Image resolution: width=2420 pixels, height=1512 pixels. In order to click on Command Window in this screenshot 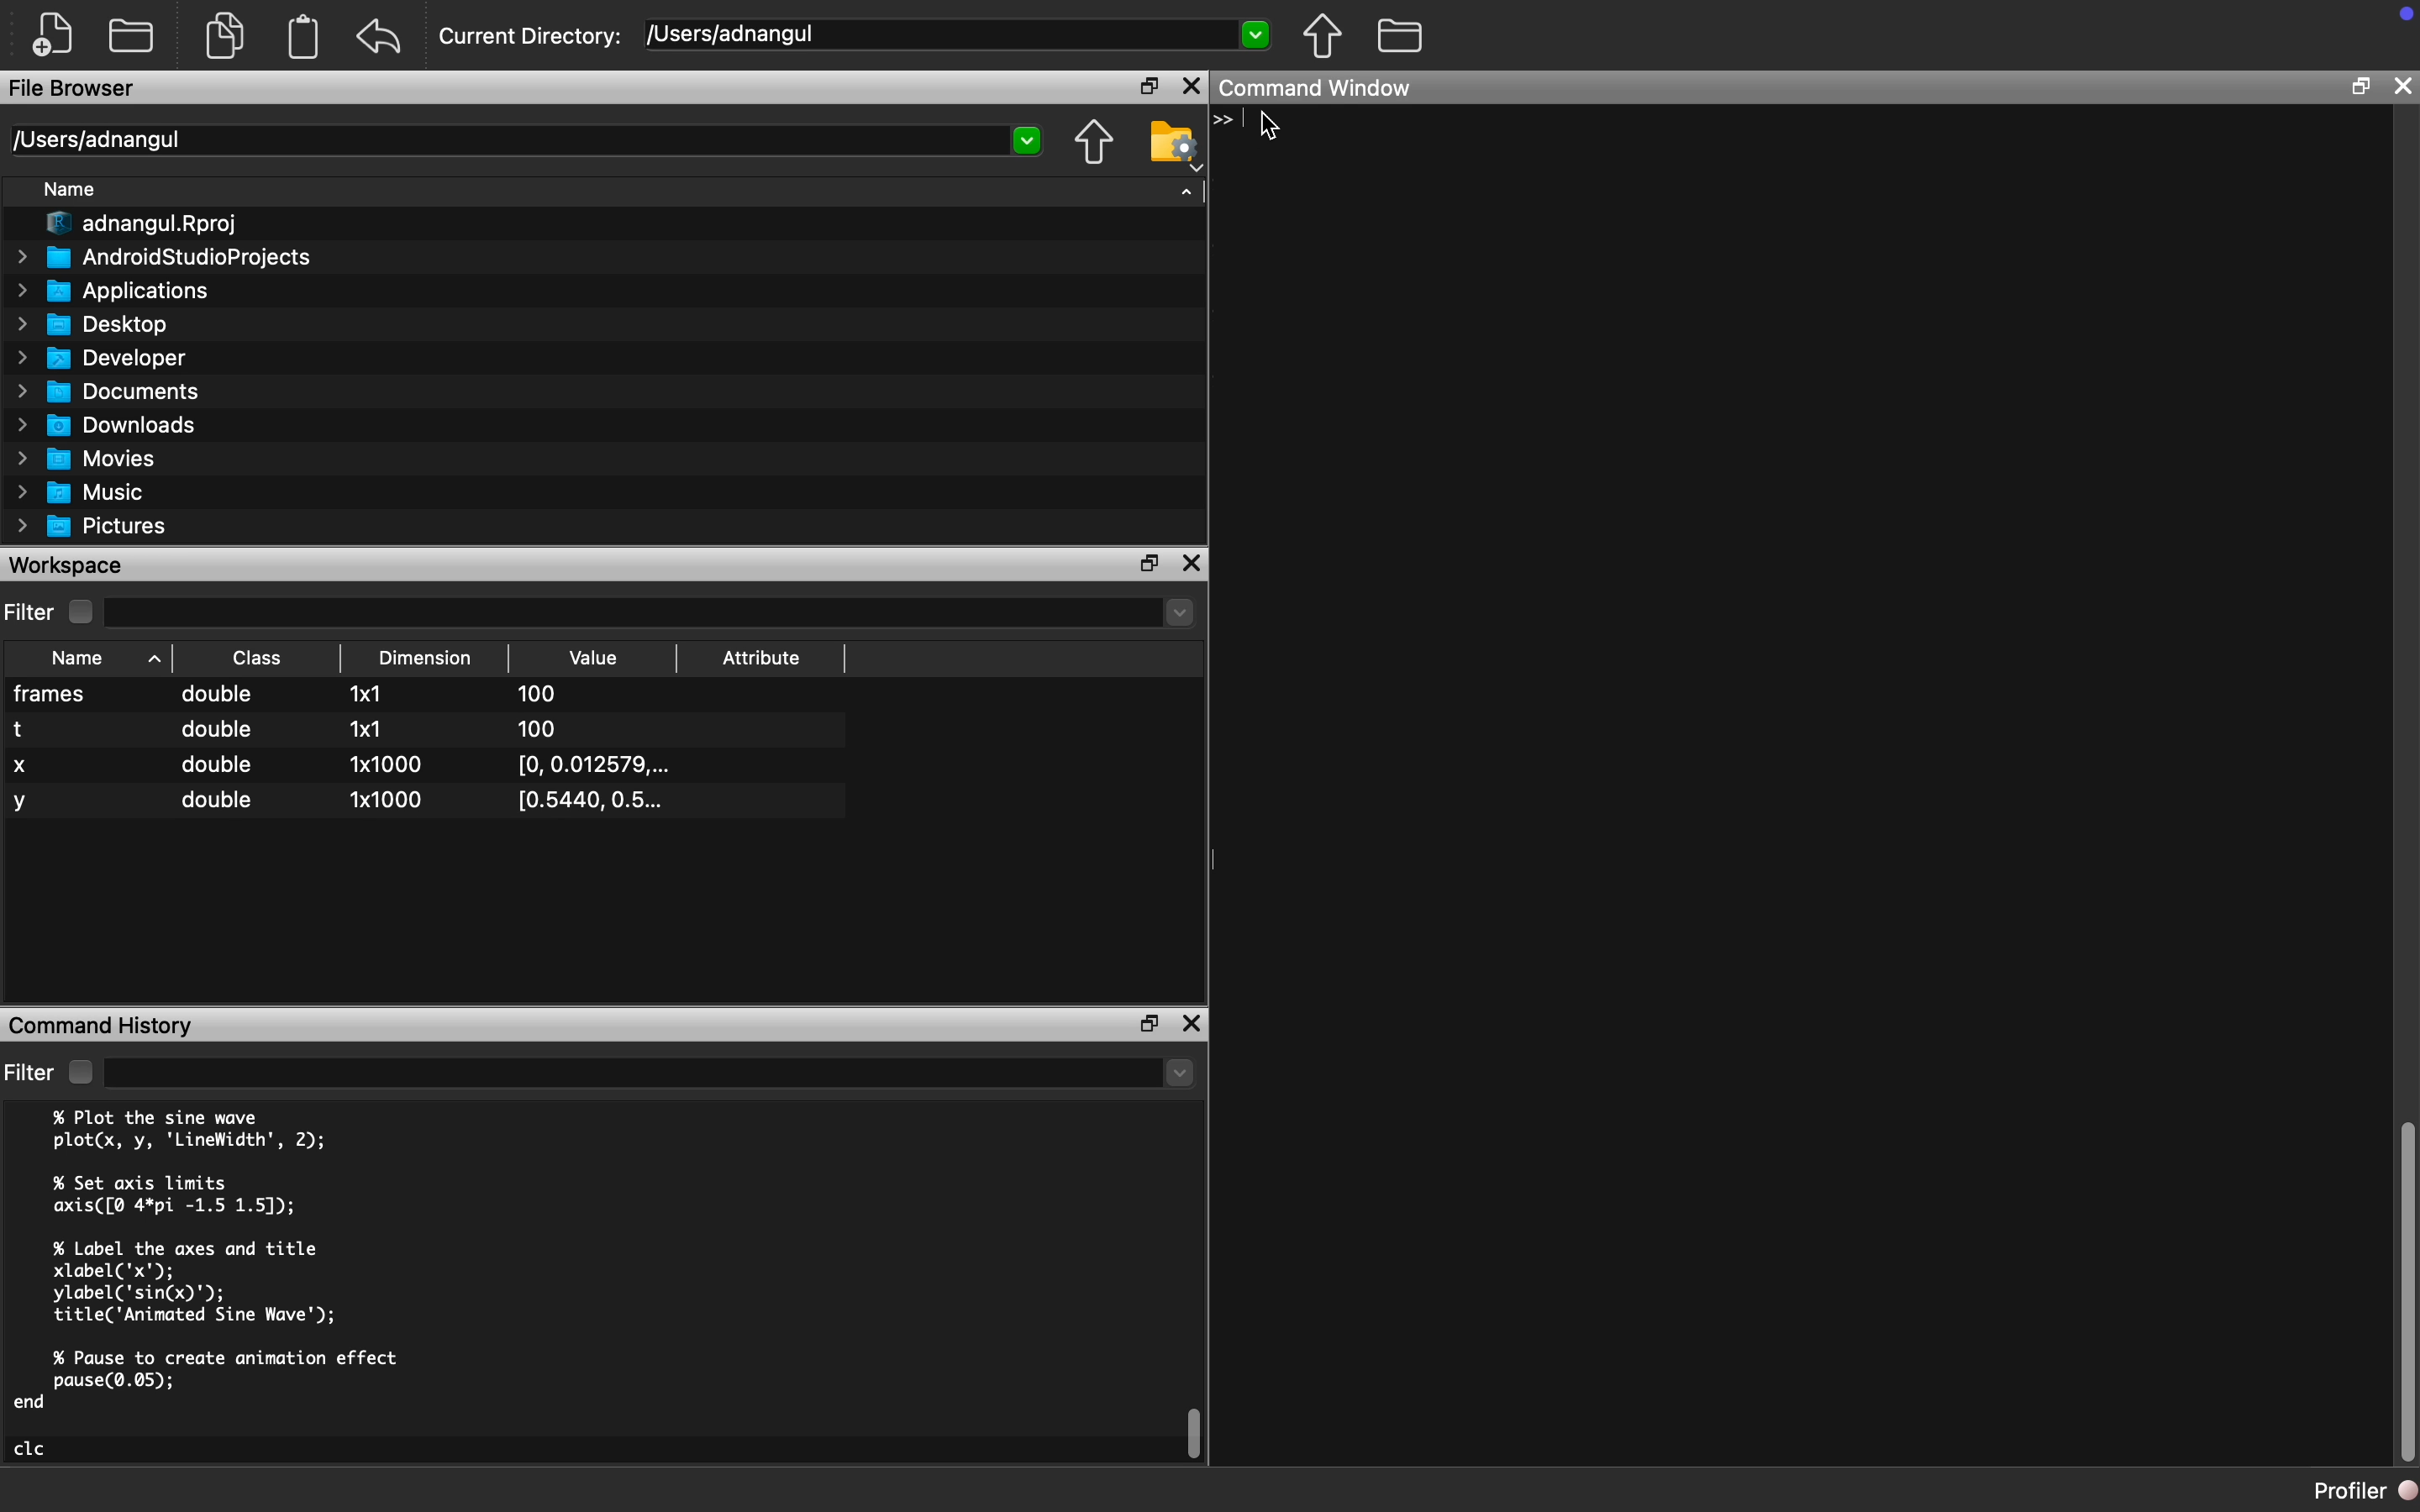, I will do `click(1320, 91)`.